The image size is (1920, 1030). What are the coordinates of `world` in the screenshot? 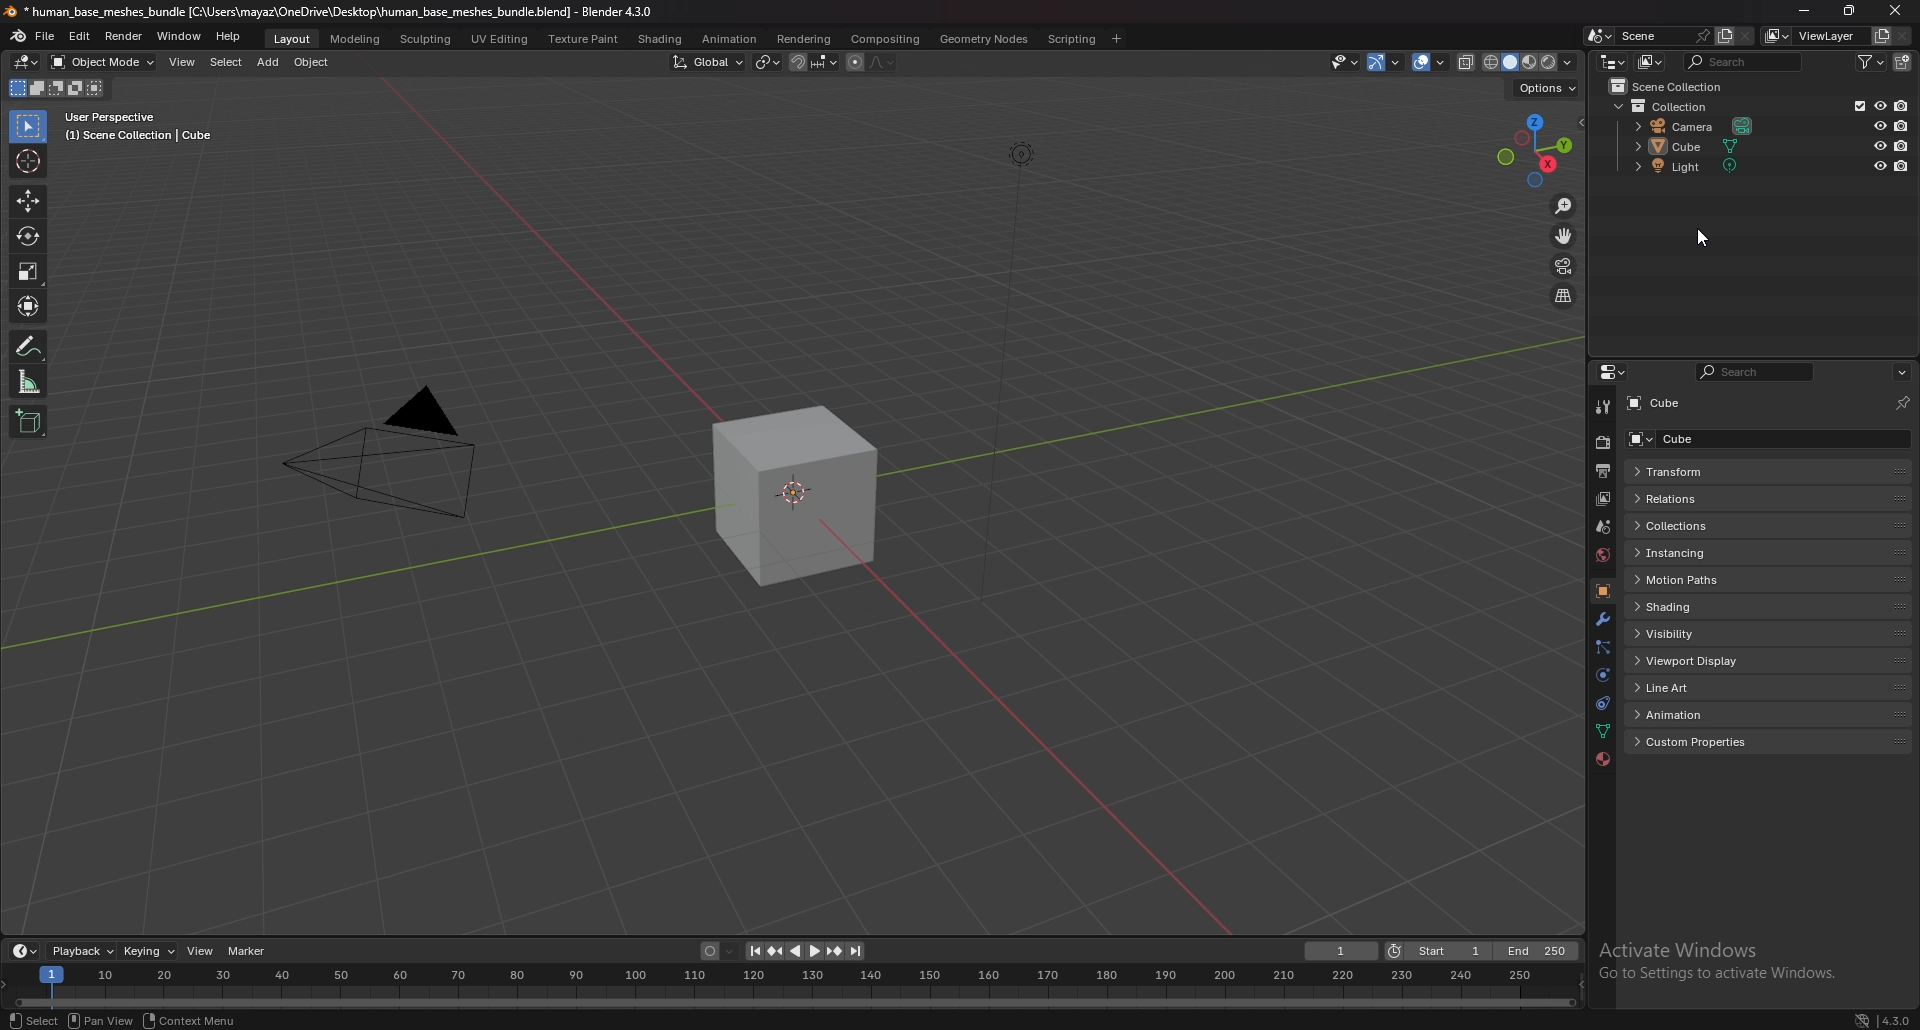 It's located at (1602, 555).